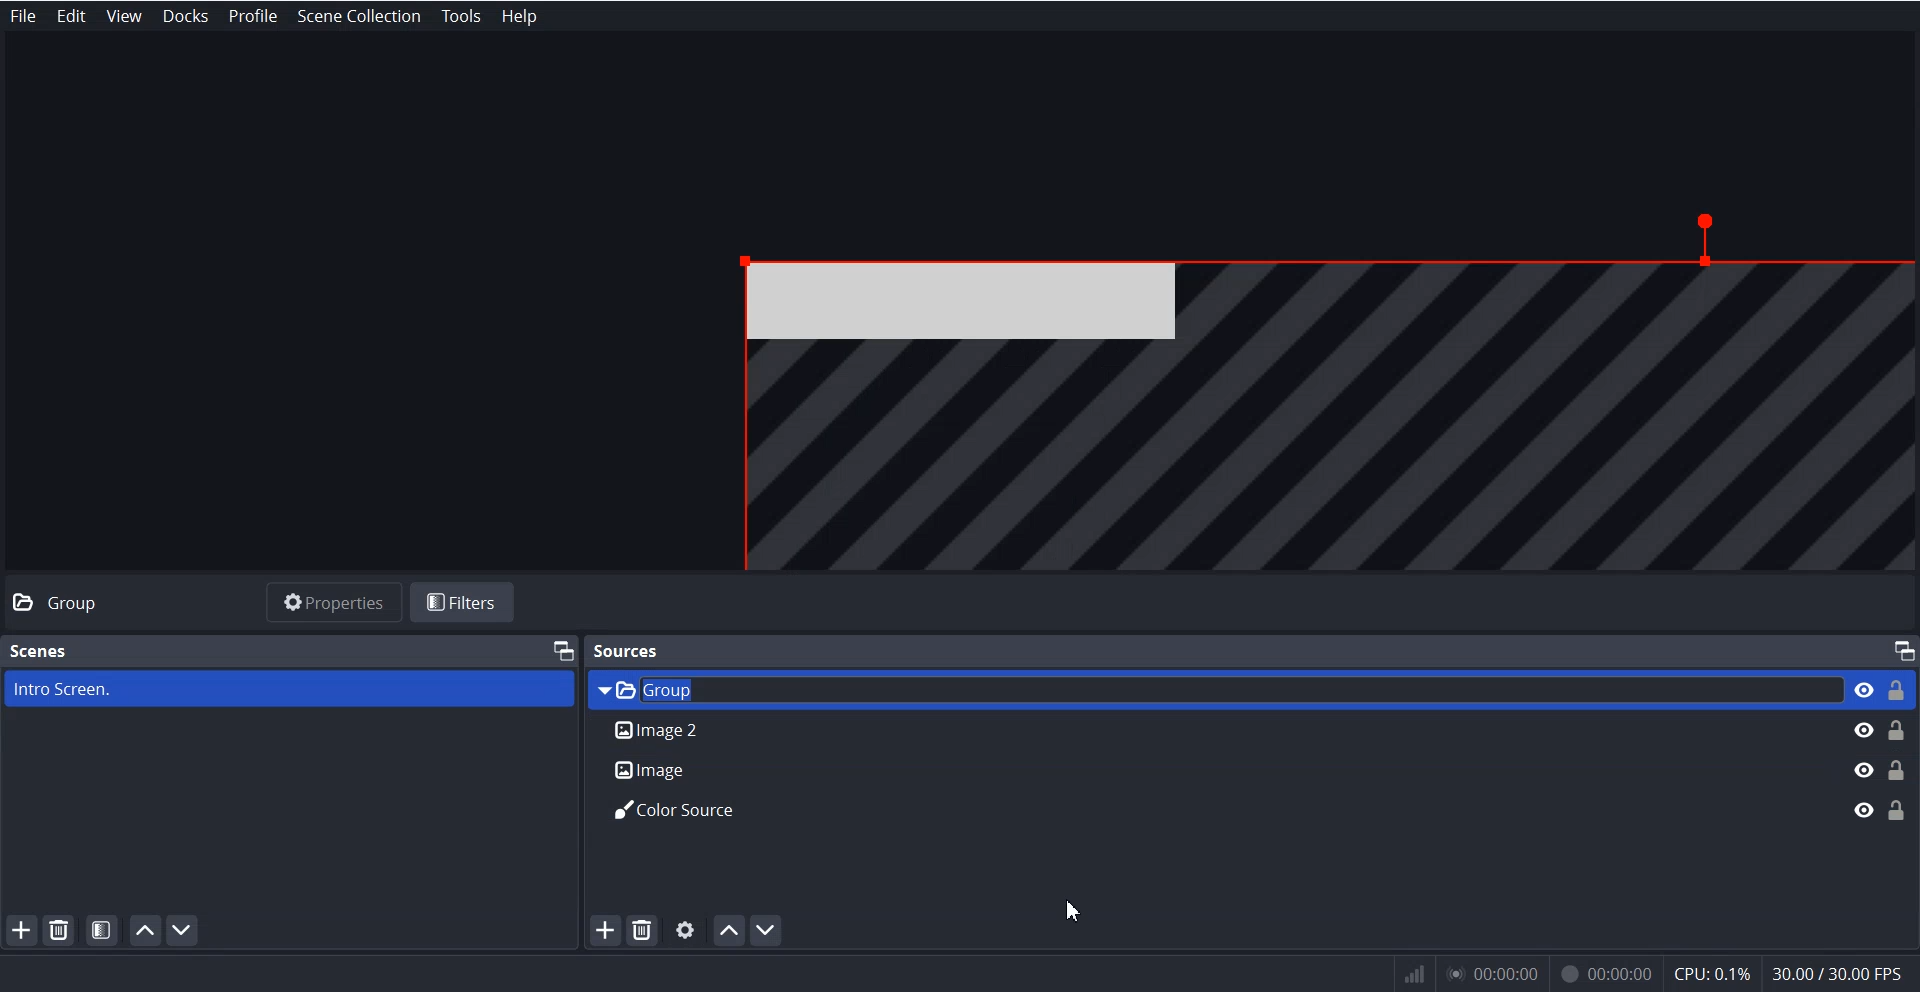  Describe the element at coordinates (1075, 909) in the screenshot. I see `Cursor` at that location.